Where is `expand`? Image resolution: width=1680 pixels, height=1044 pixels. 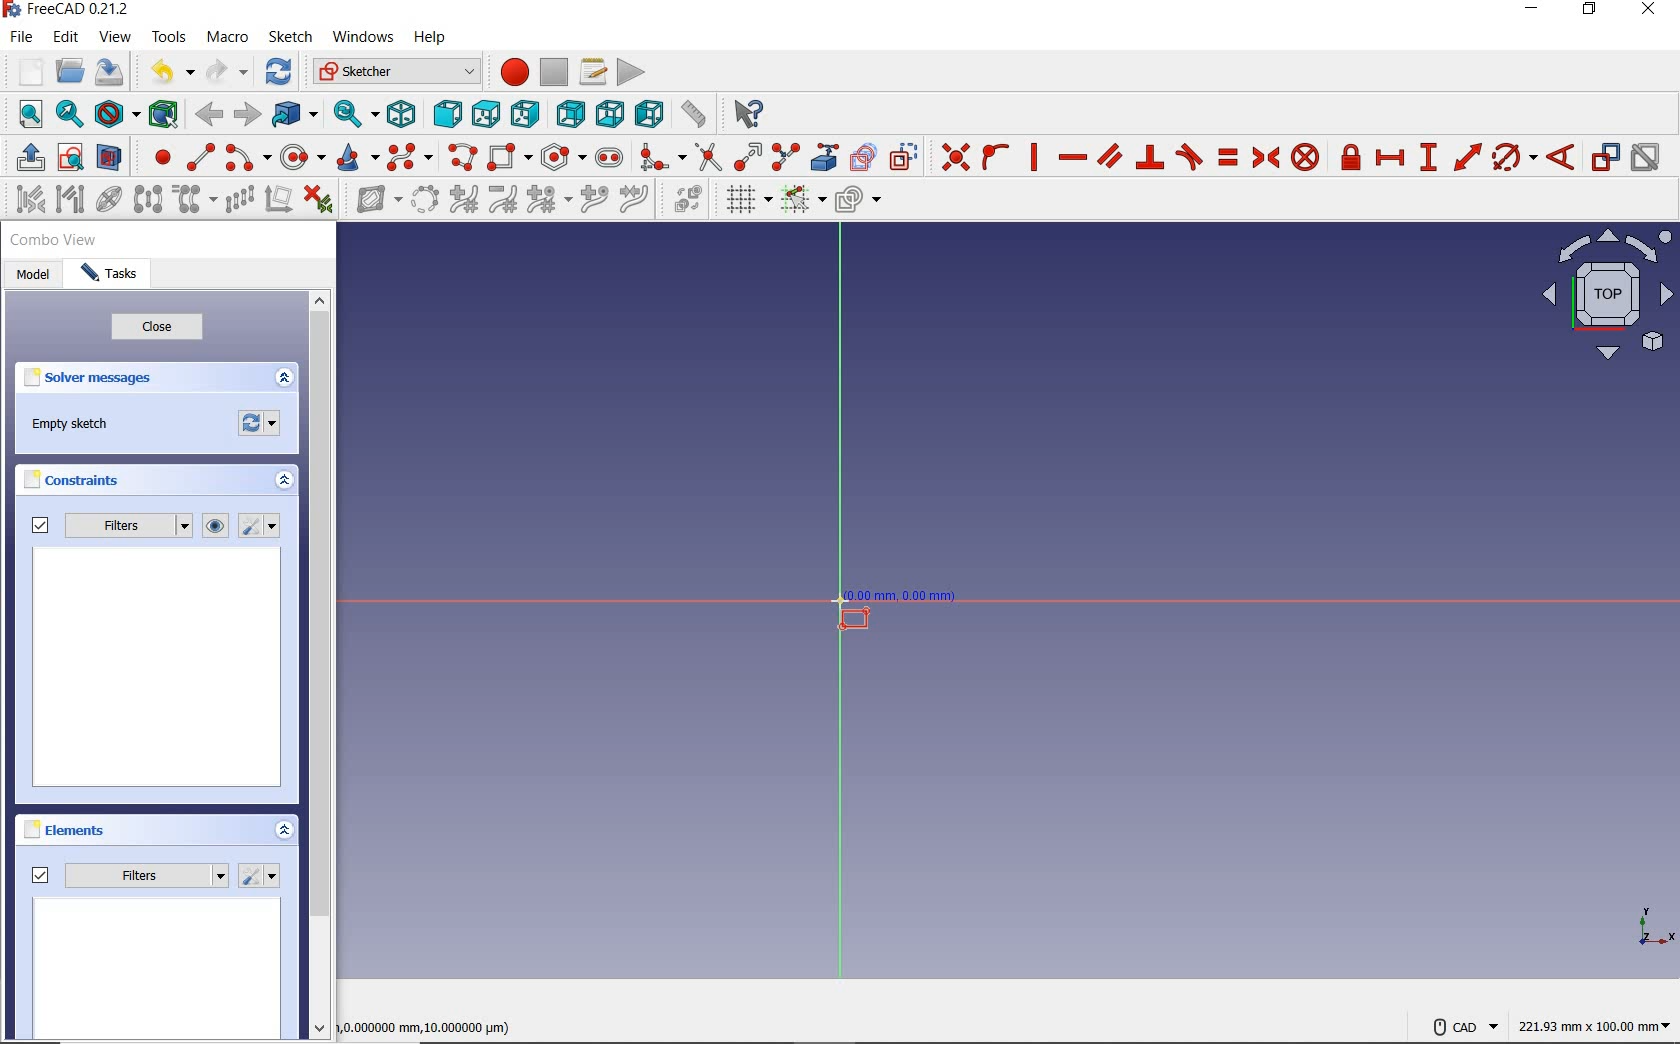
expand is located at coordinates (283, 829).